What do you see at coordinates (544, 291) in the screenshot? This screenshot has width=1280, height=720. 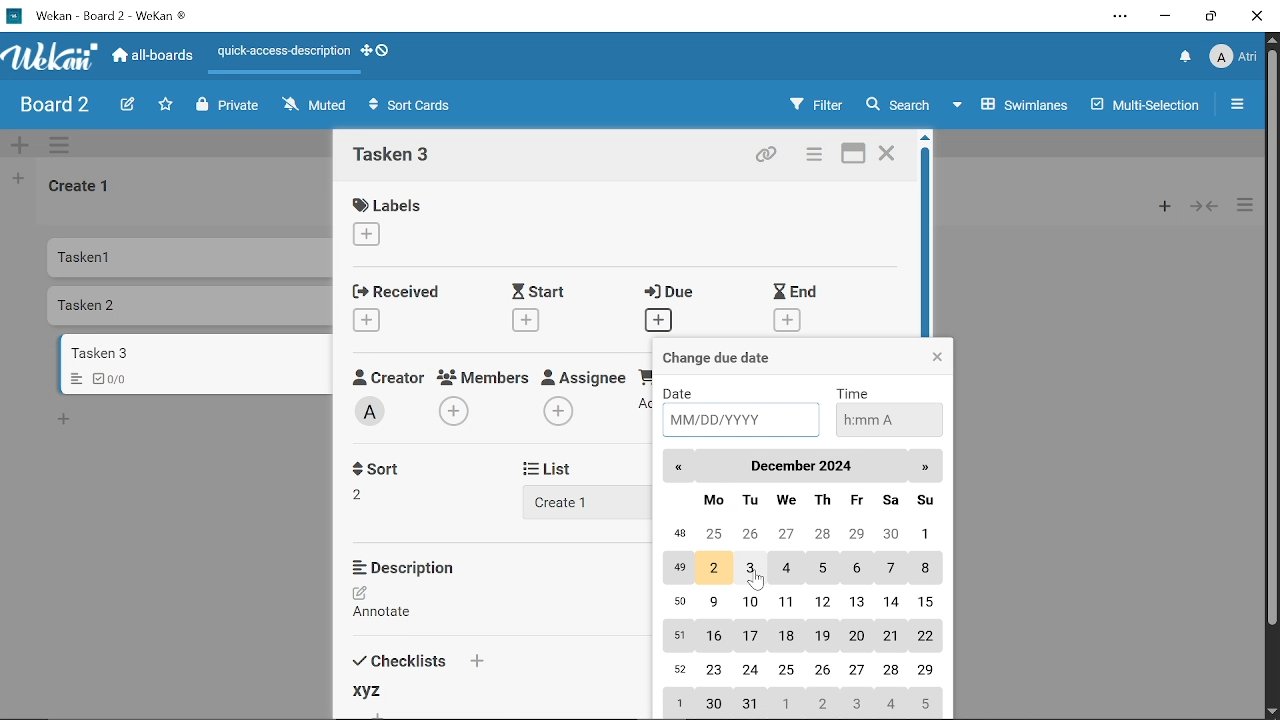 I see `Start` at bounding box center [544, 291].